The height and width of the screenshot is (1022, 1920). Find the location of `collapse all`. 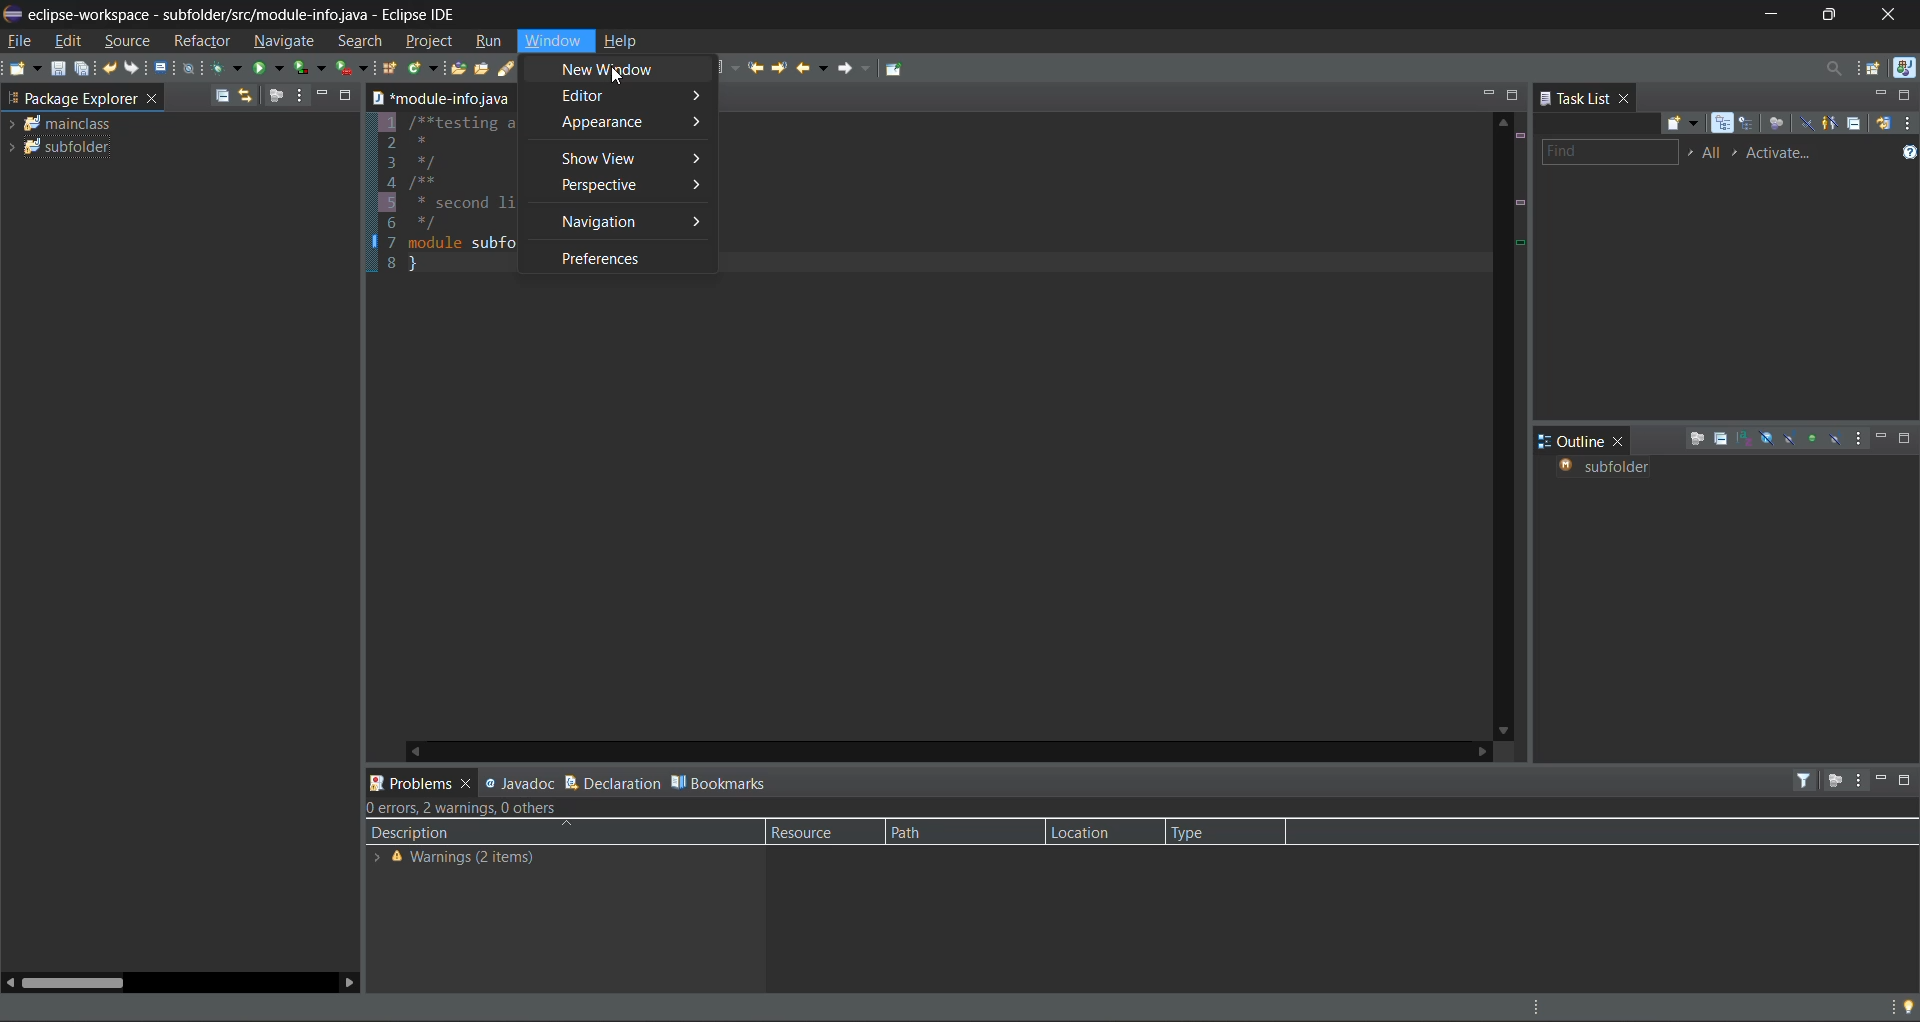

collapse all is located at coordinates (219, 95).